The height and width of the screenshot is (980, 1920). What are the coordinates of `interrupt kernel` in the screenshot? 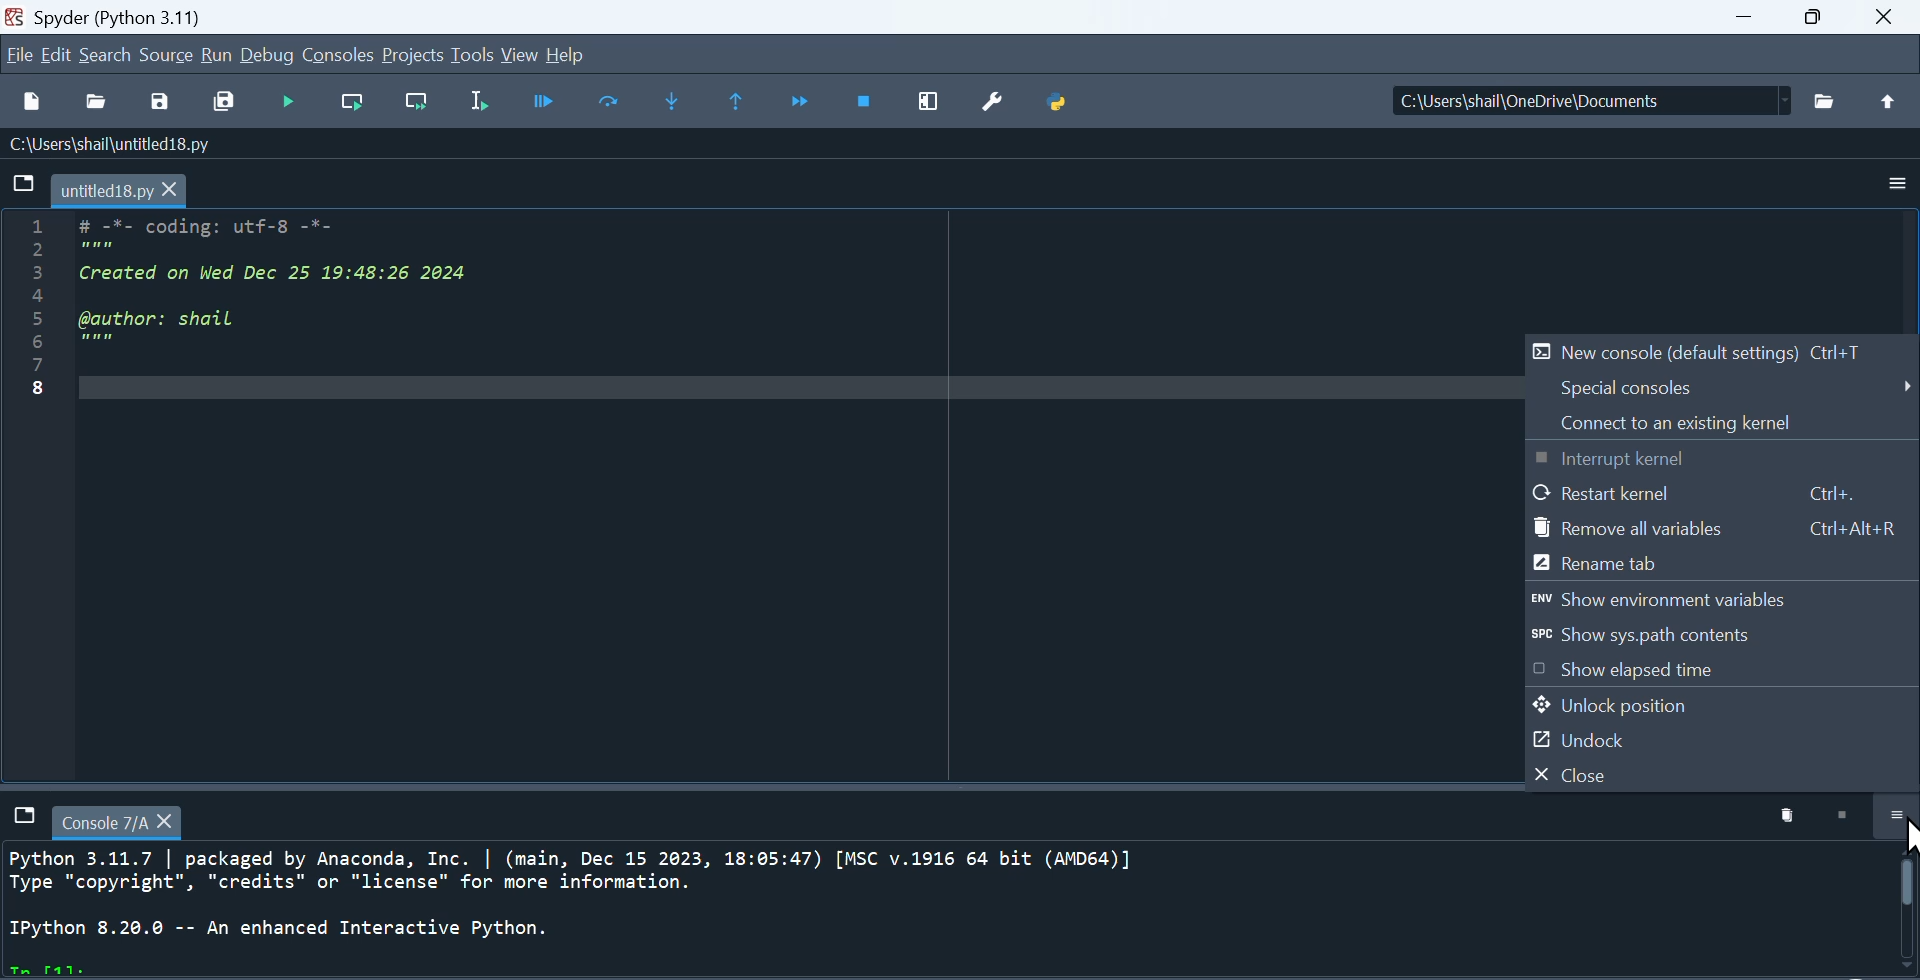 It's located at (1723, 457).